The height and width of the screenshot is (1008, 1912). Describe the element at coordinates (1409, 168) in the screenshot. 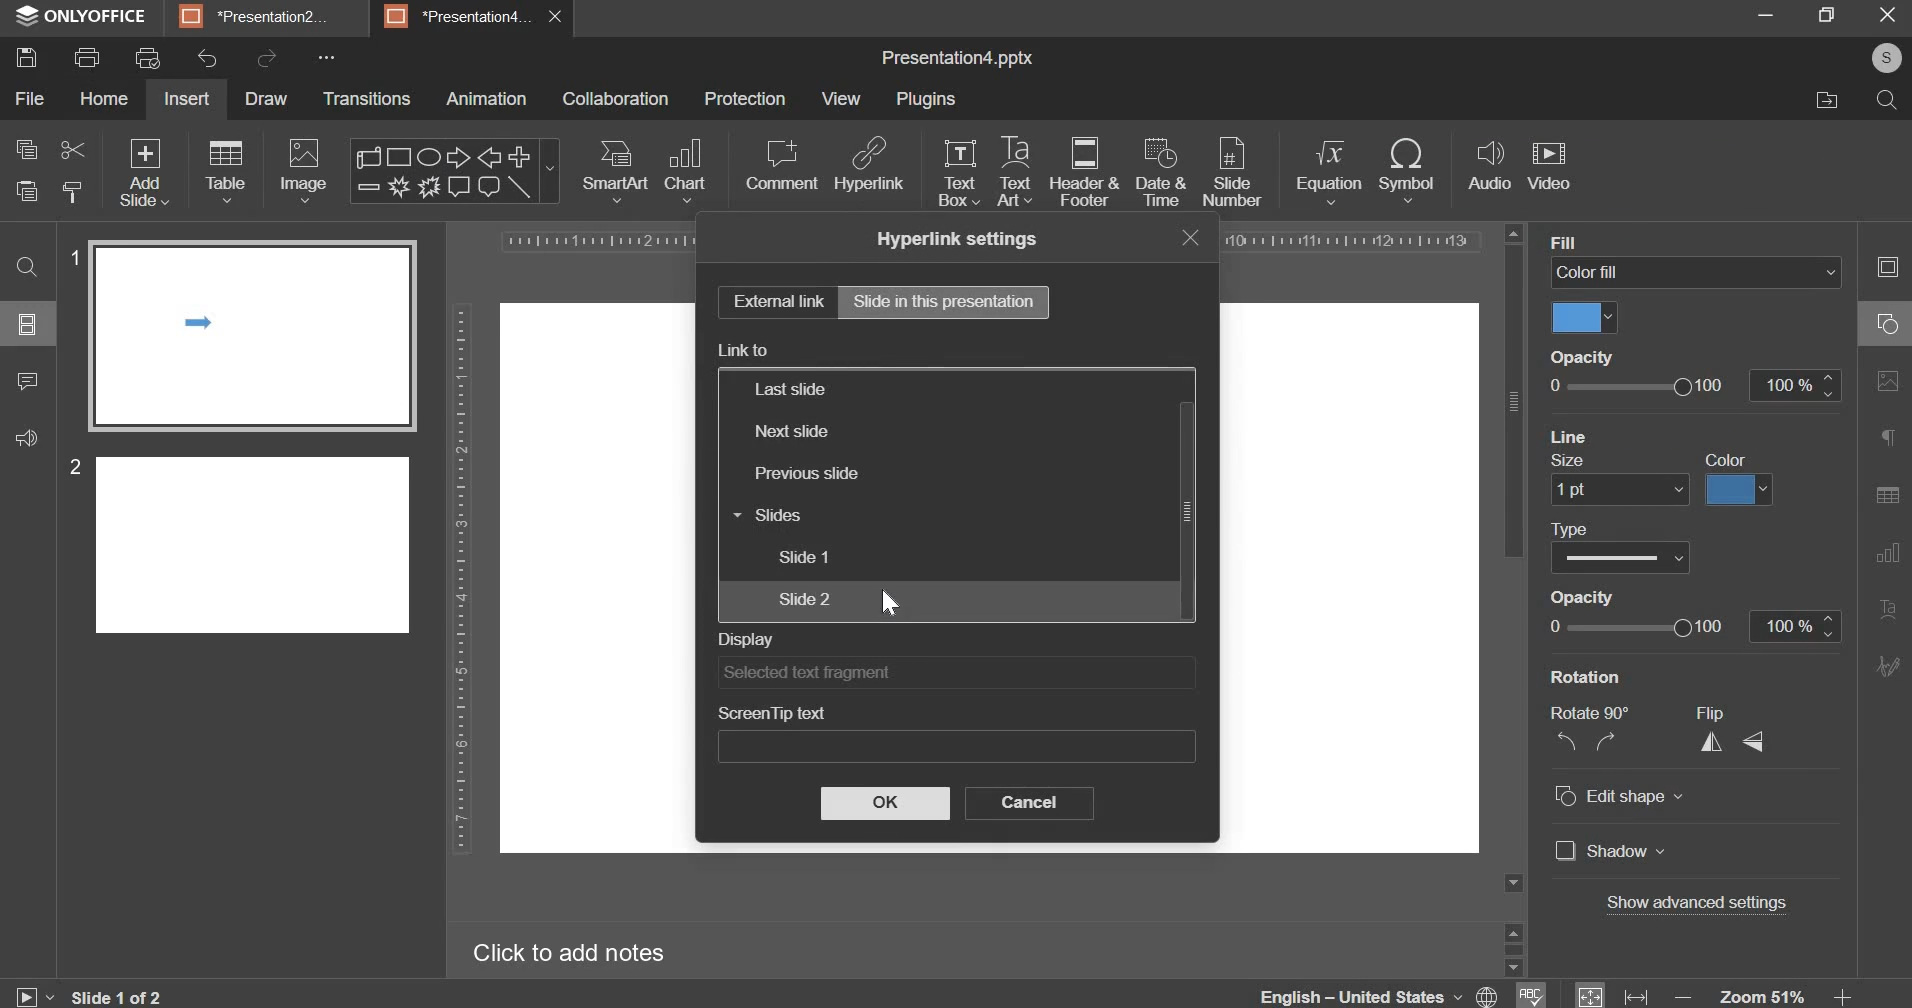

I see `symbol` at that location.